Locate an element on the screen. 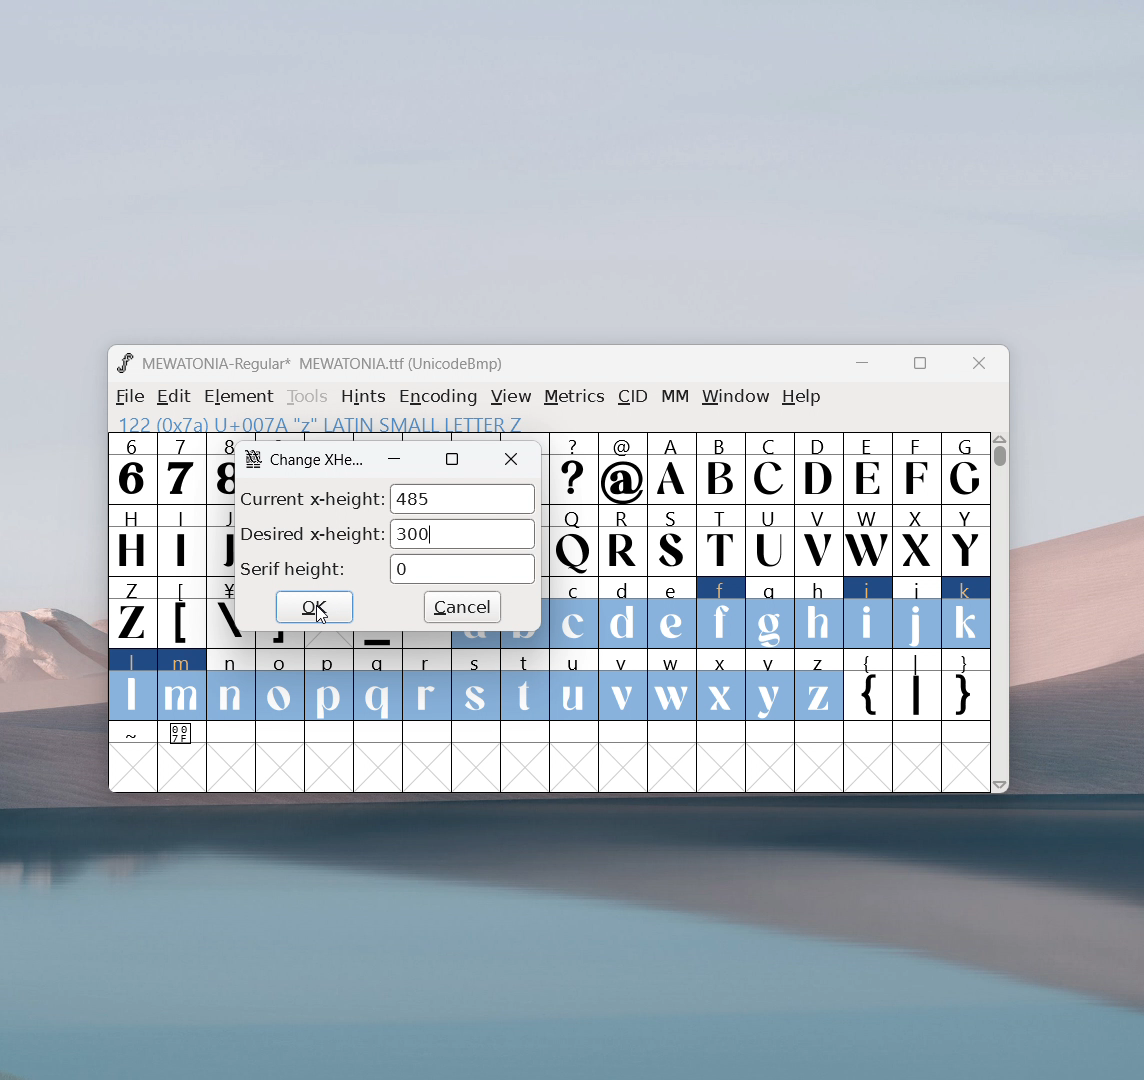  x is located at coordinates (722, 684).